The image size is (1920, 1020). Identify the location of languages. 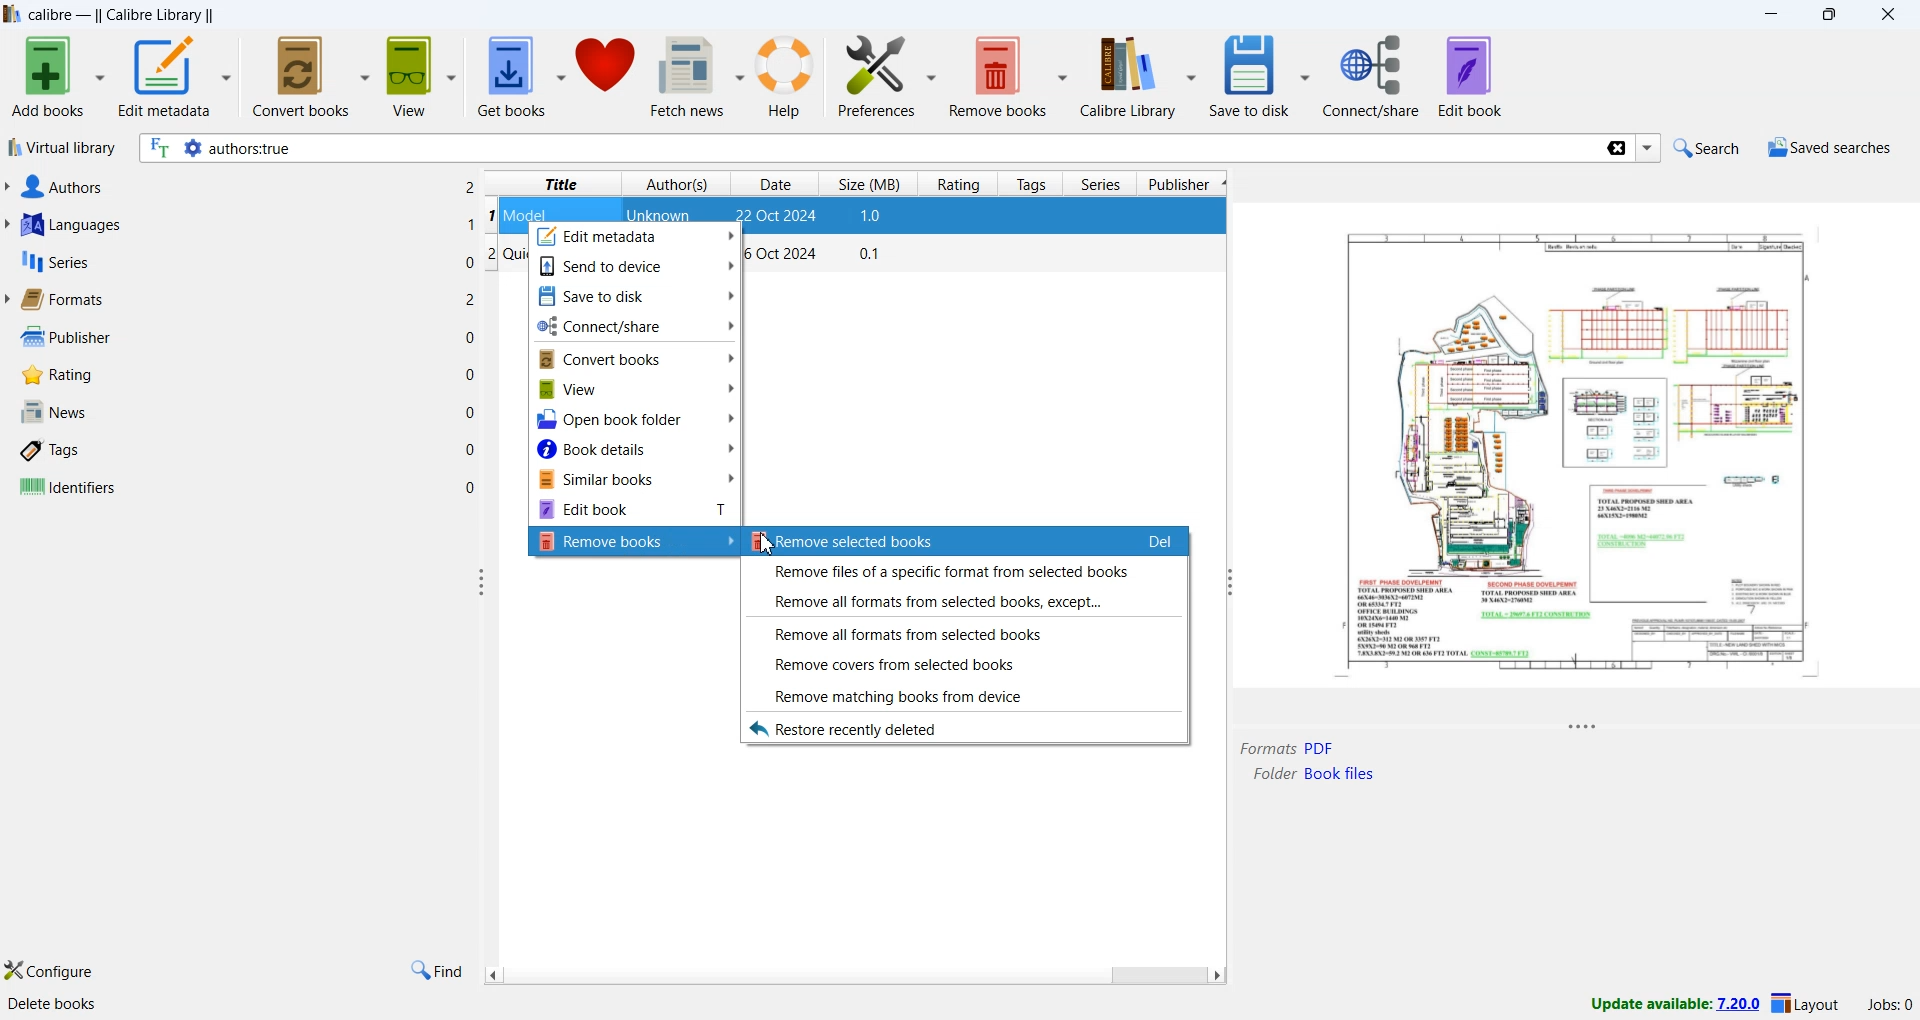
(68, 227).